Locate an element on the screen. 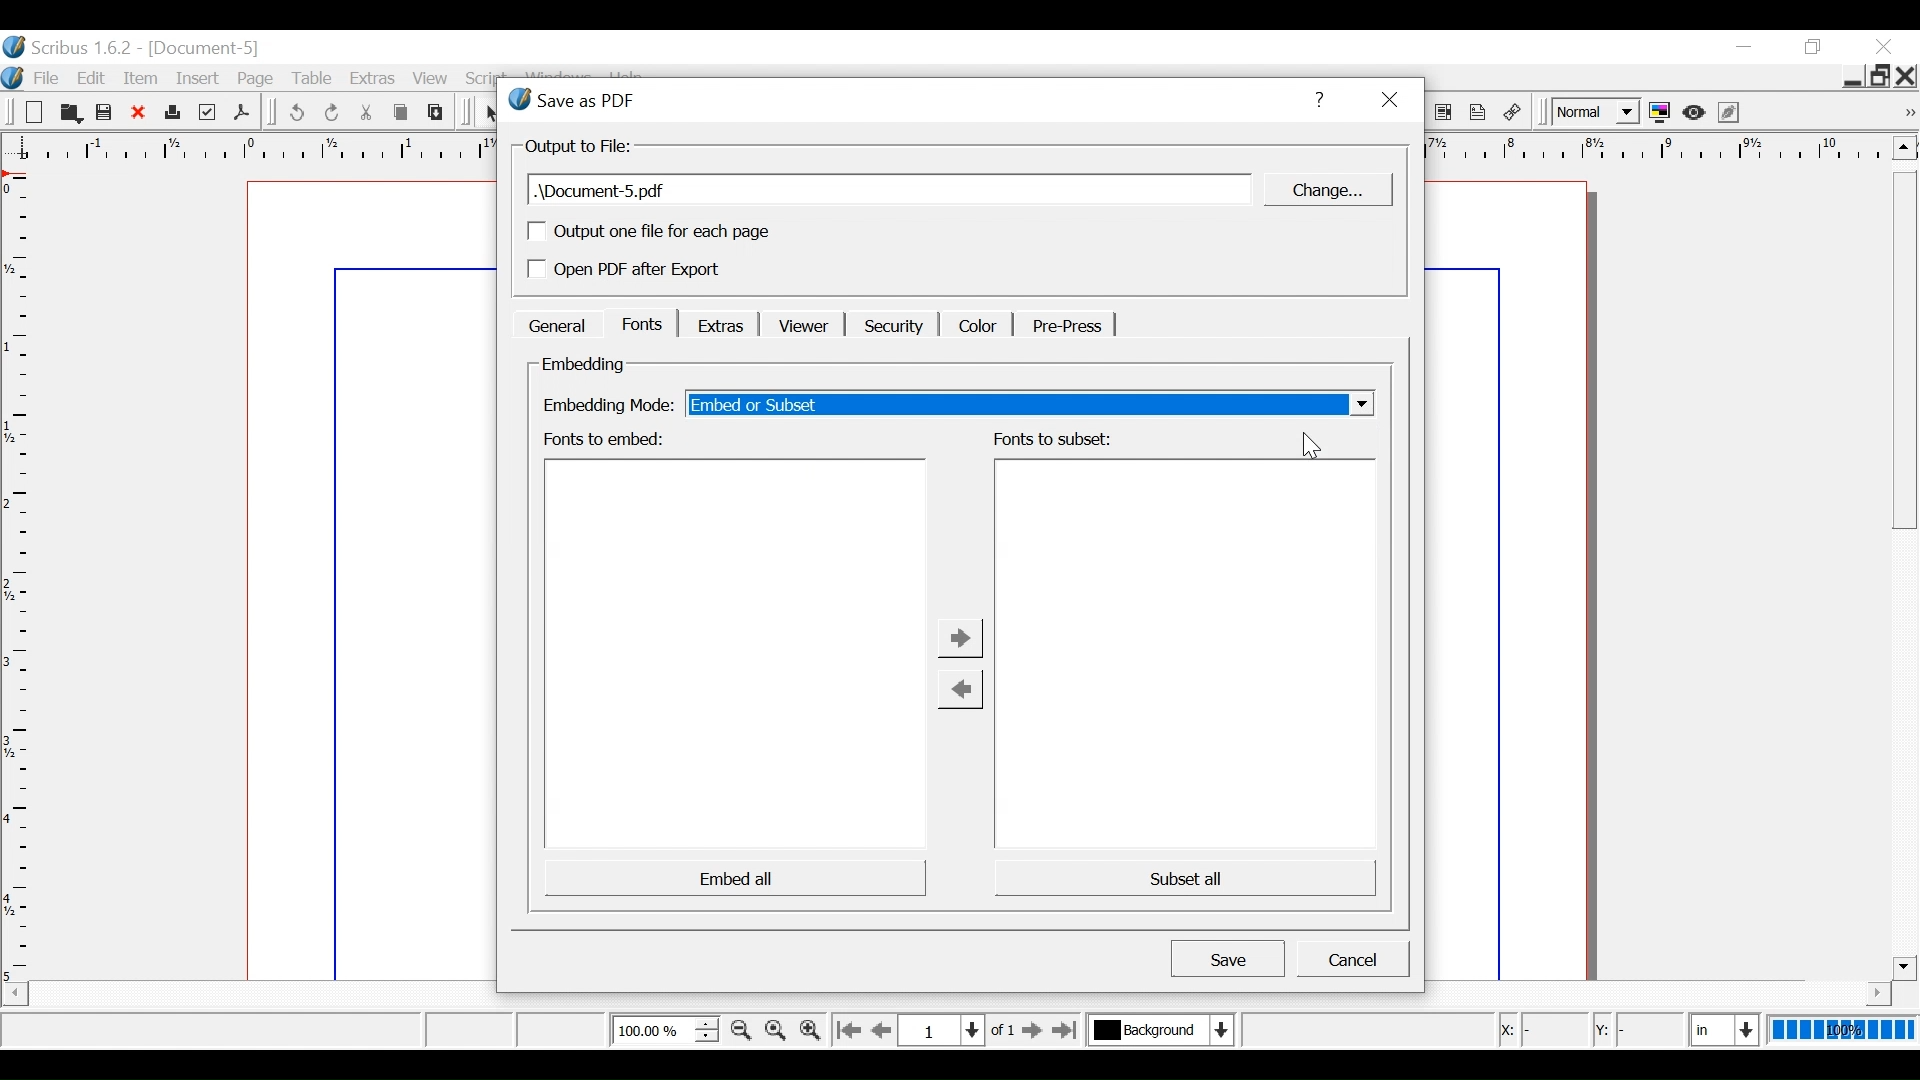 Image resolution: width=1920 pixels, height=1080 pixels. View is located at coordinates (431, 80).